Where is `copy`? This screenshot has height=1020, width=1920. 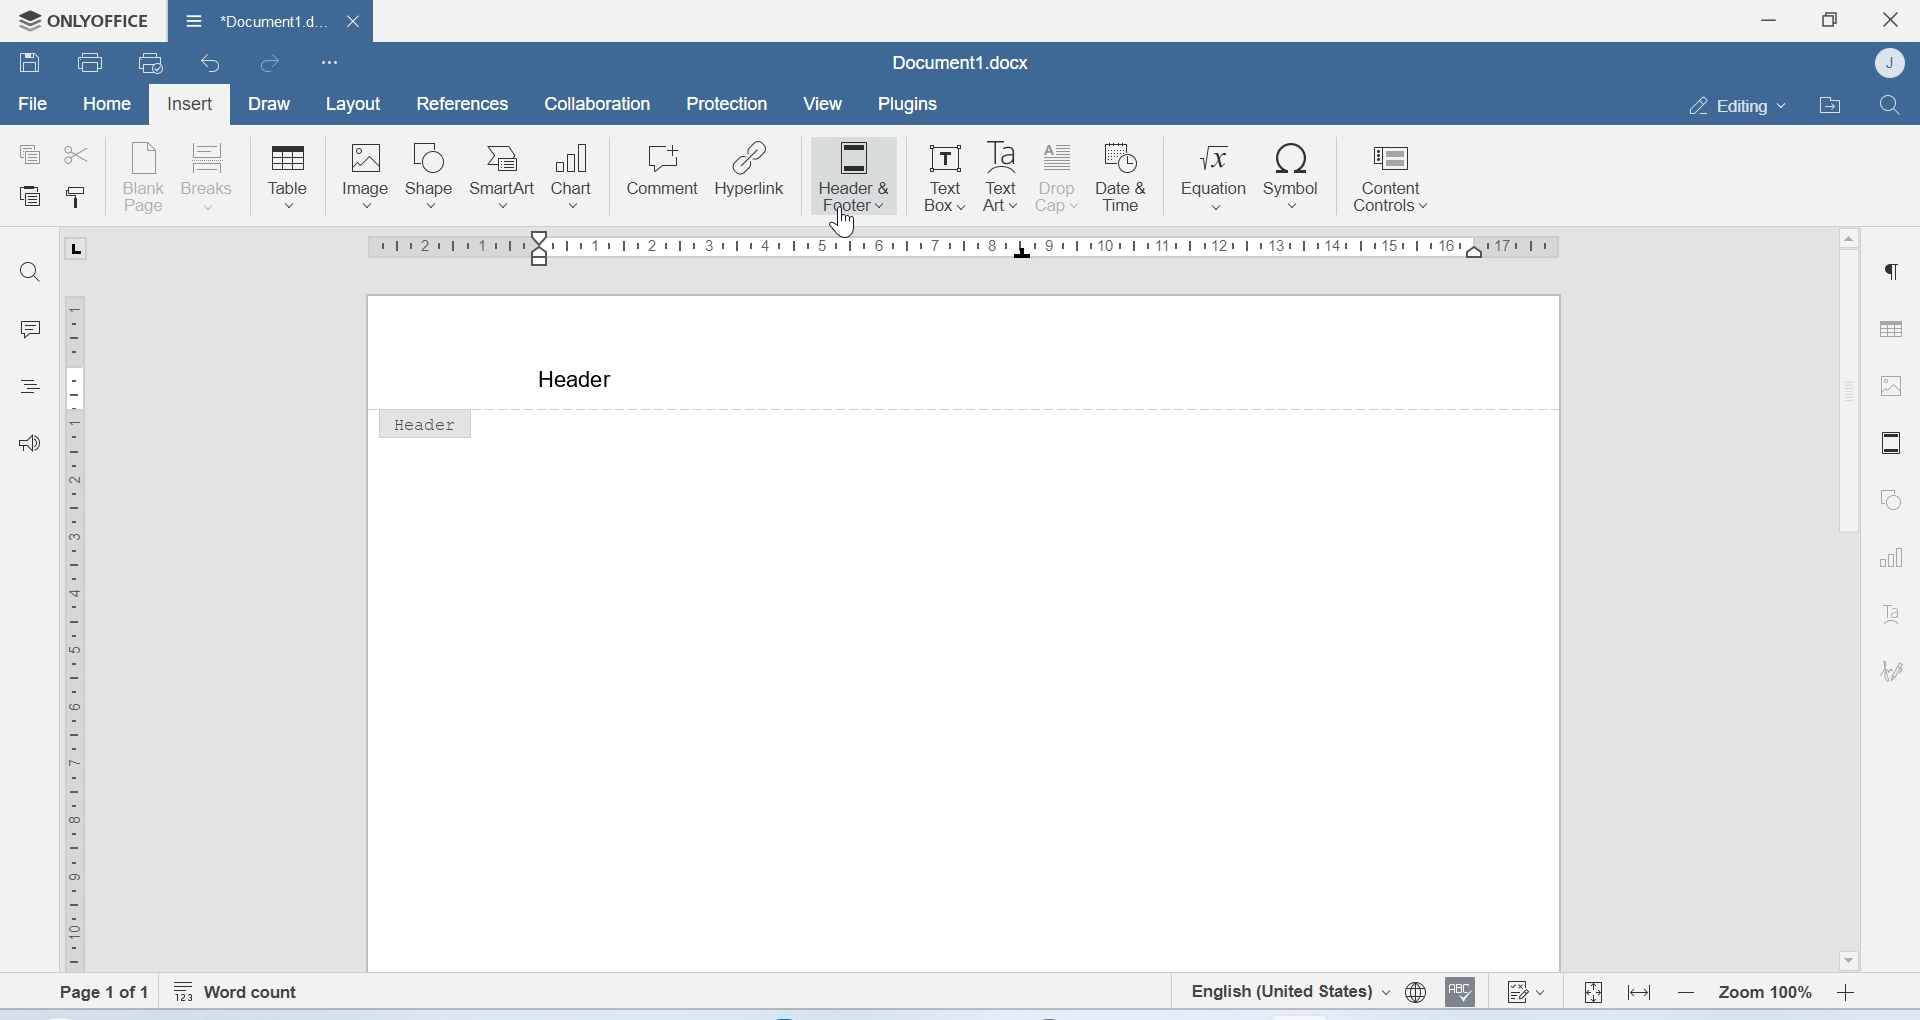
copy is located at coordinates (33, 155).